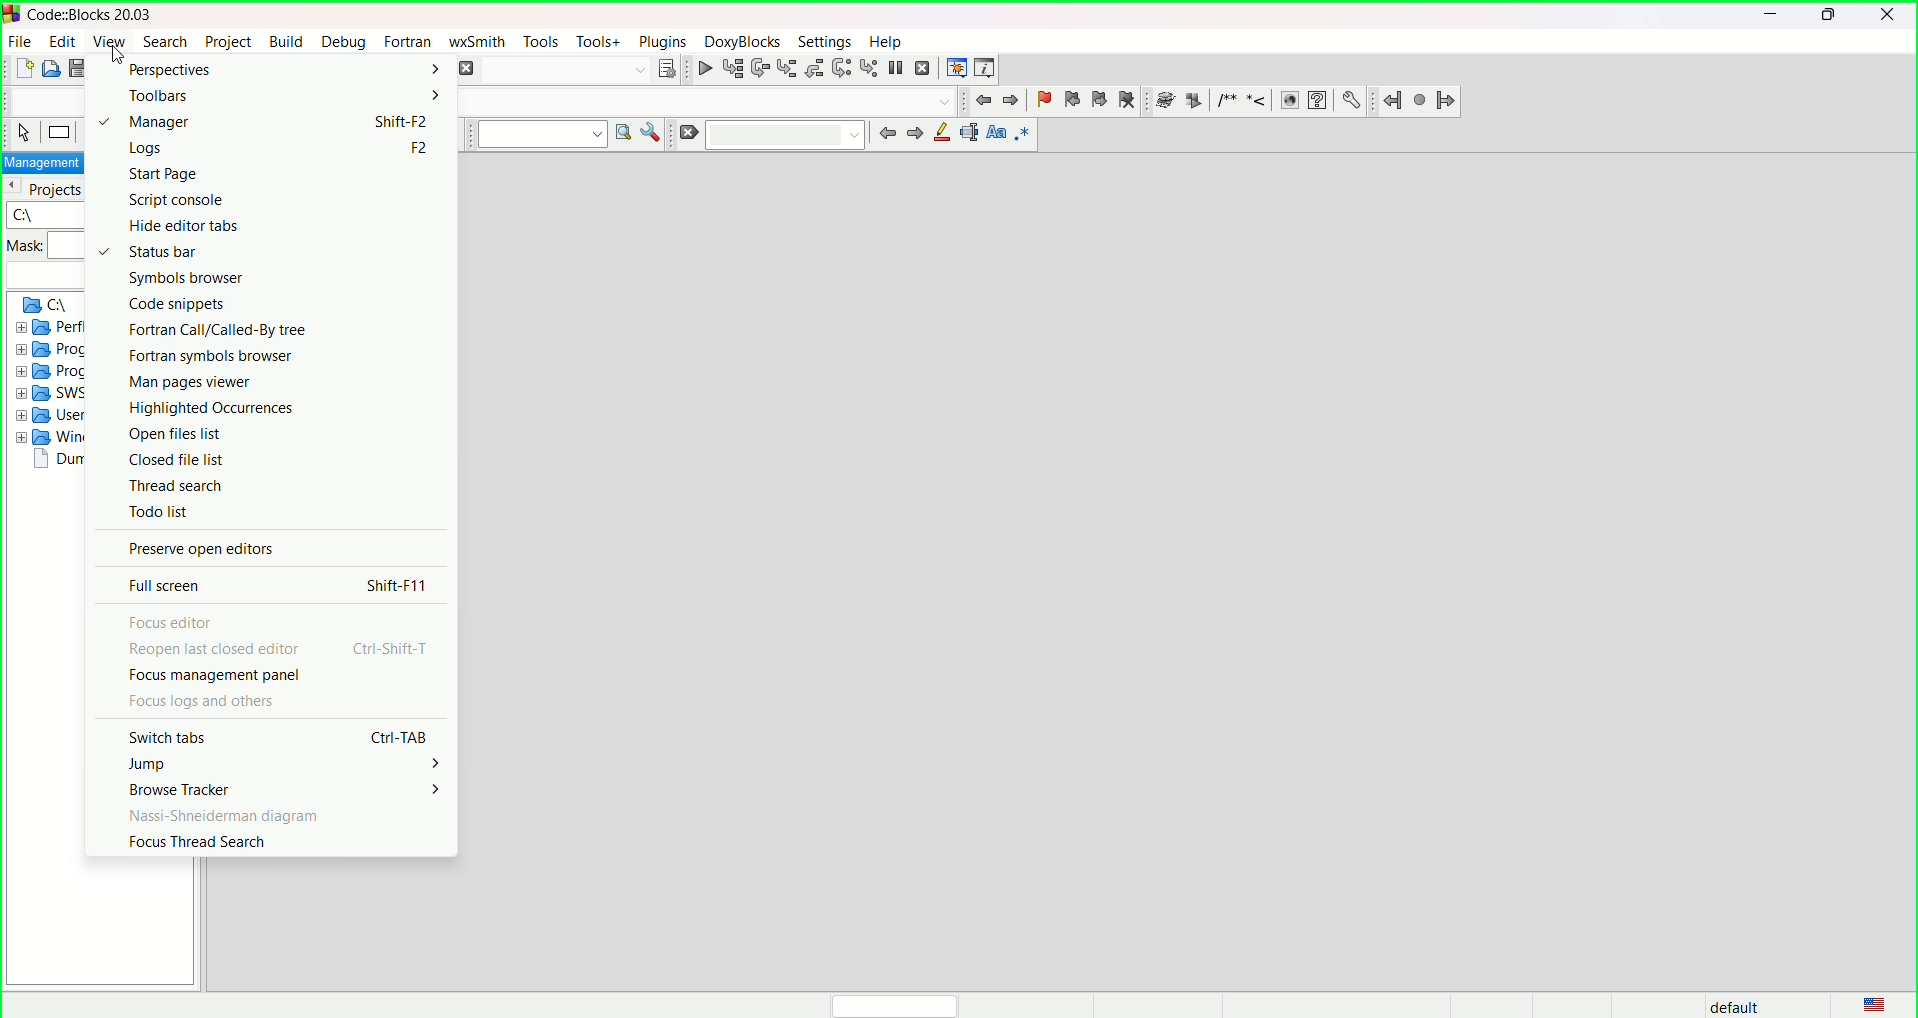 The image size is (1918, 1018). I want to click on show the select target, so click(668, 68).